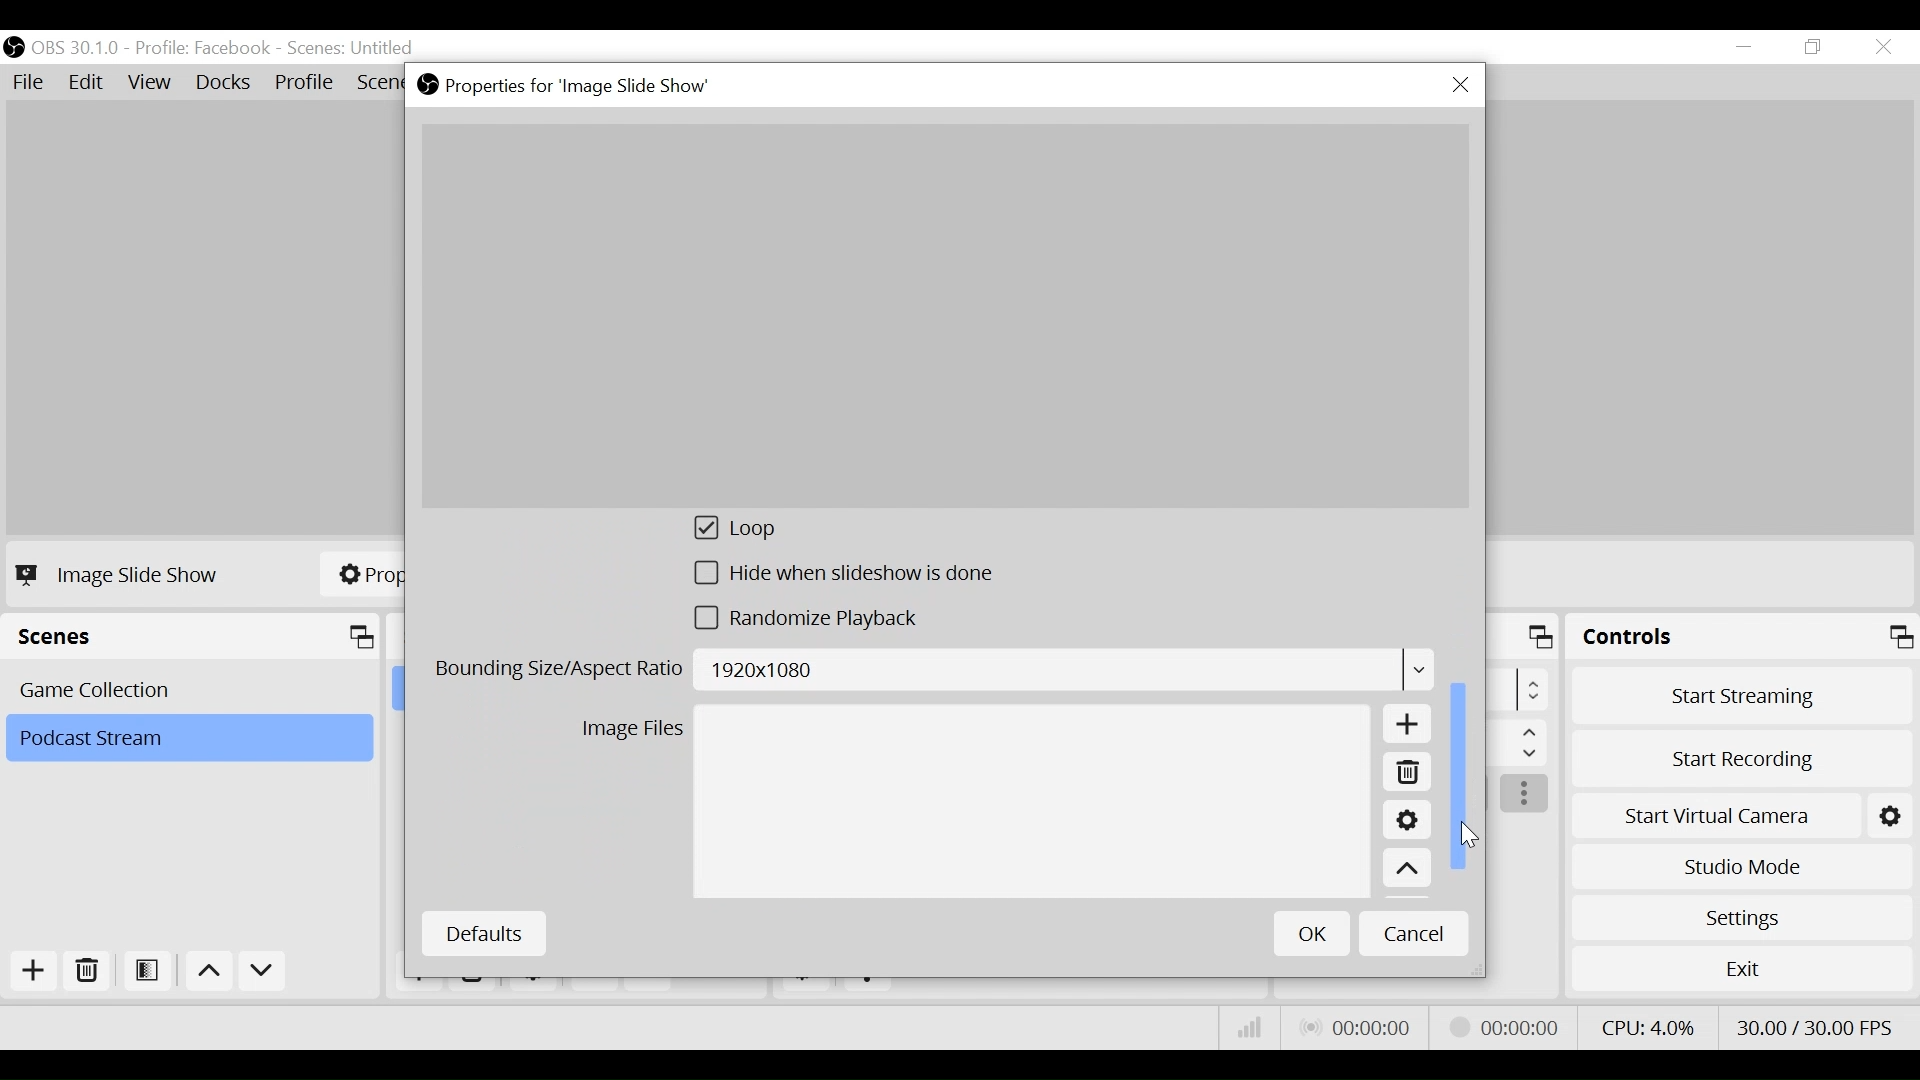 This screenshot has height=1080, width=1920. I want to click on Vertical Scroll bar, so click(1463, 774).